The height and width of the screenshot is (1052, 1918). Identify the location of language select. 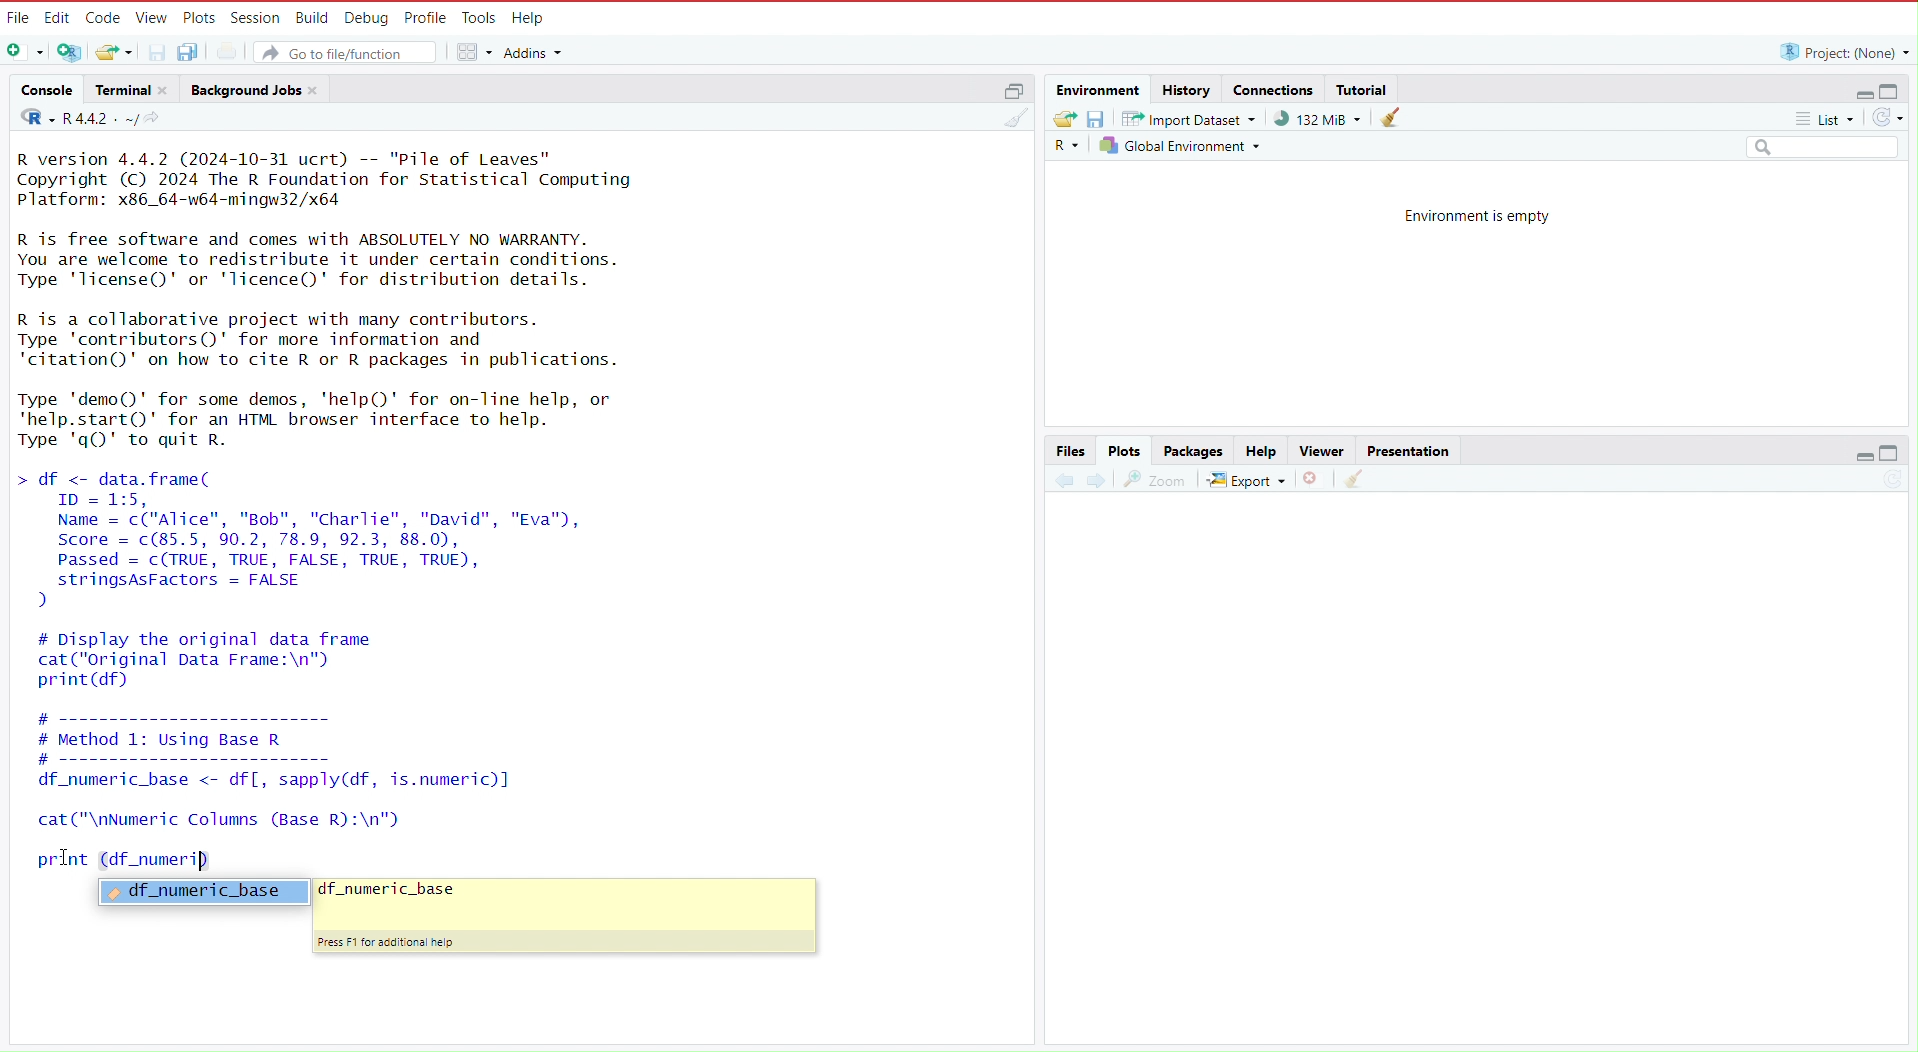
(28, 116).